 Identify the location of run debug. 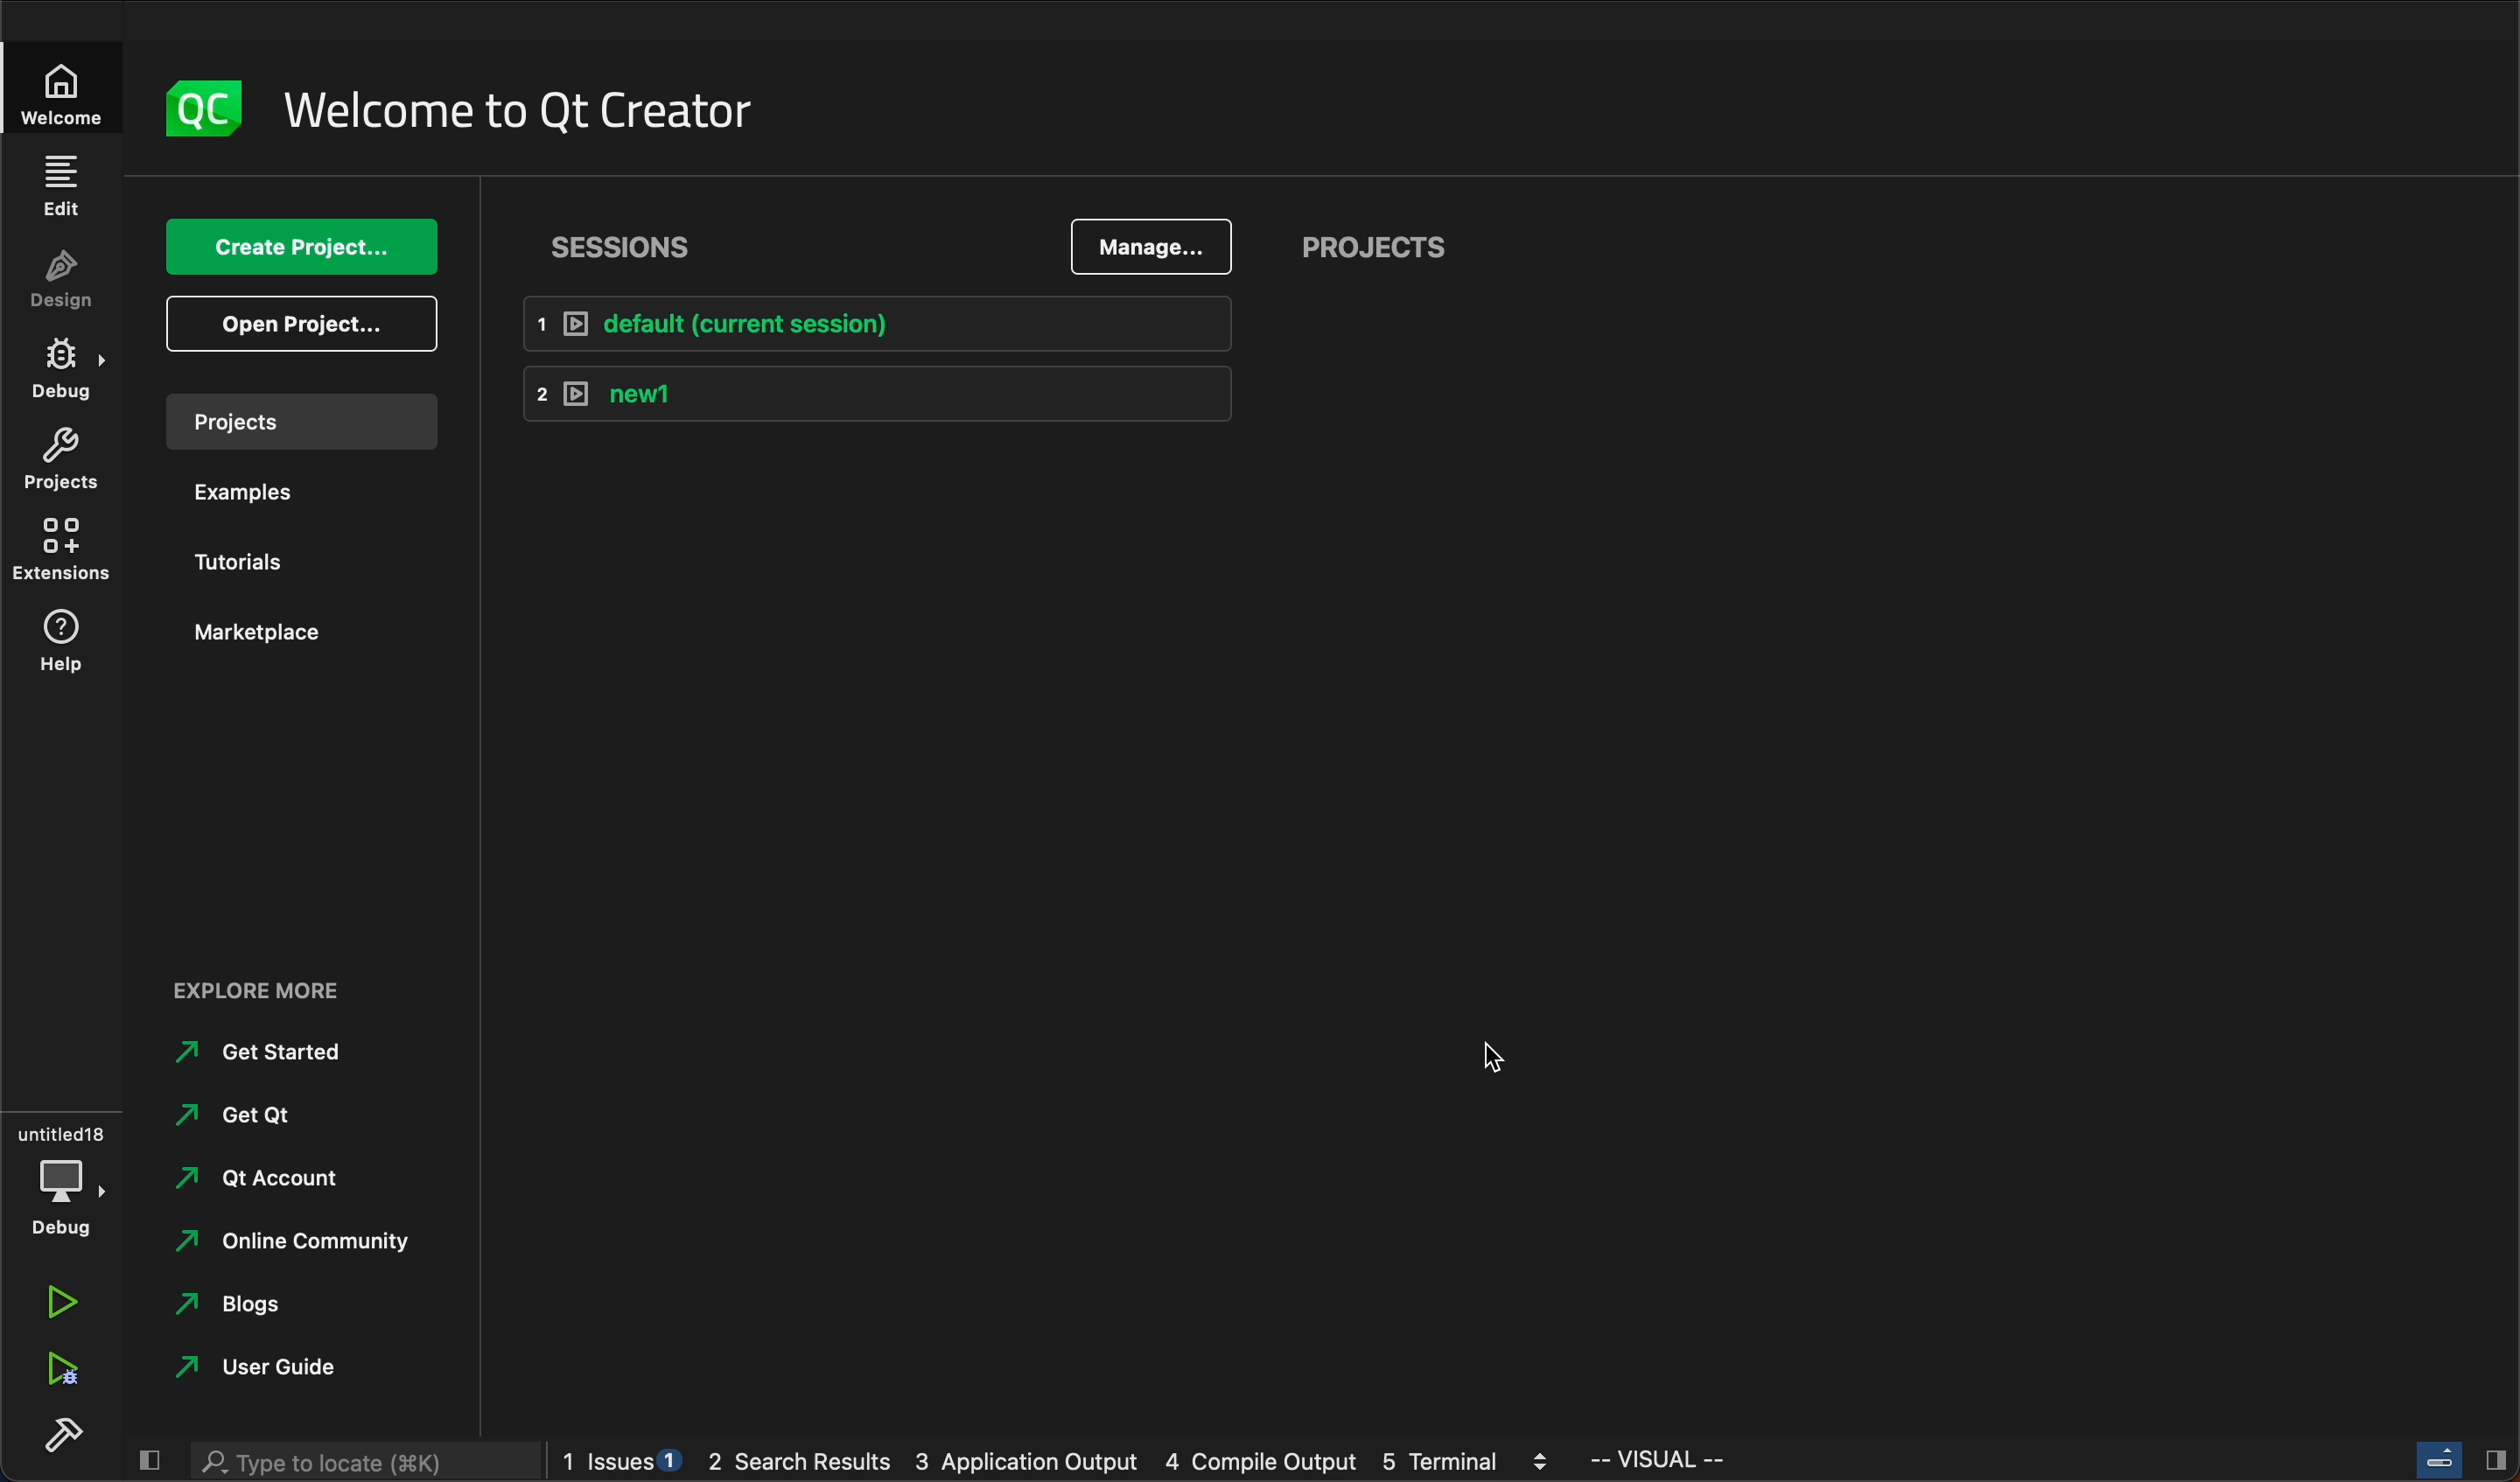
(65, 1369).